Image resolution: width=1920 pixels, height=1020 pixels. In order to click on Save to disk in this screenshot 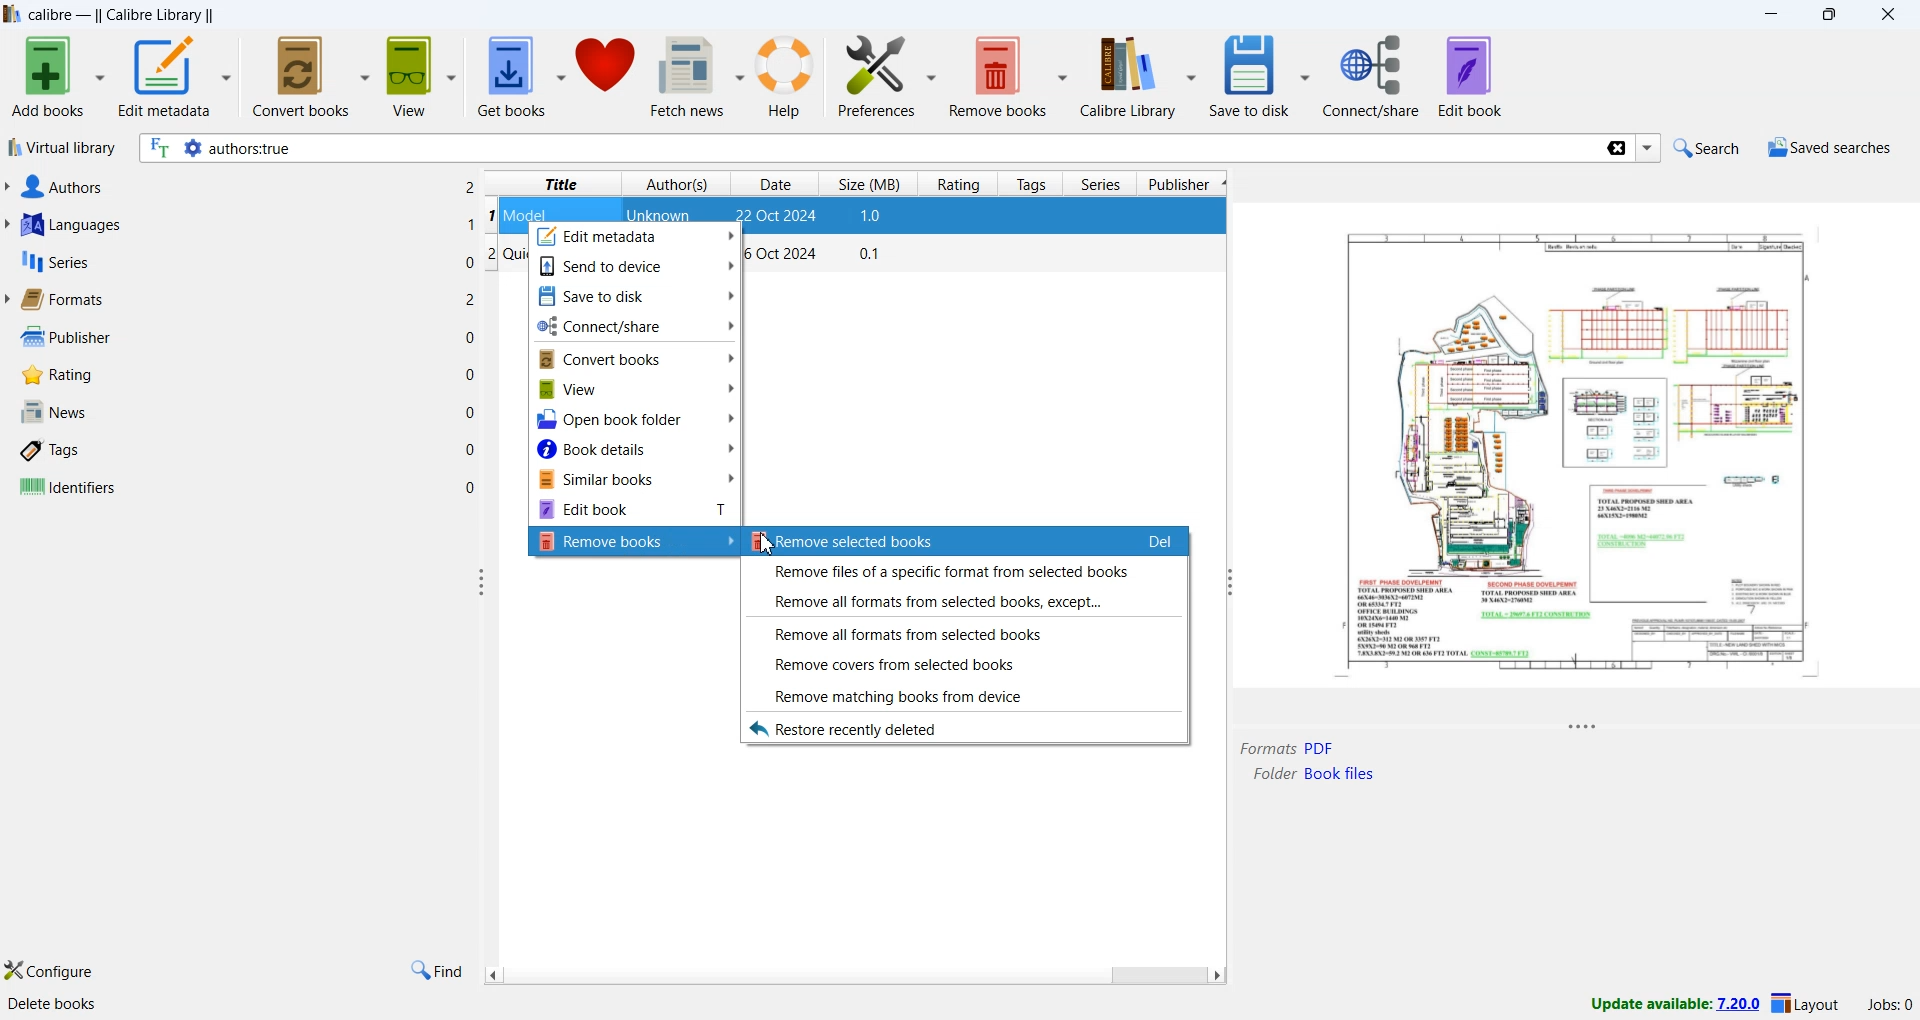, I will do `click(637, 295)`.